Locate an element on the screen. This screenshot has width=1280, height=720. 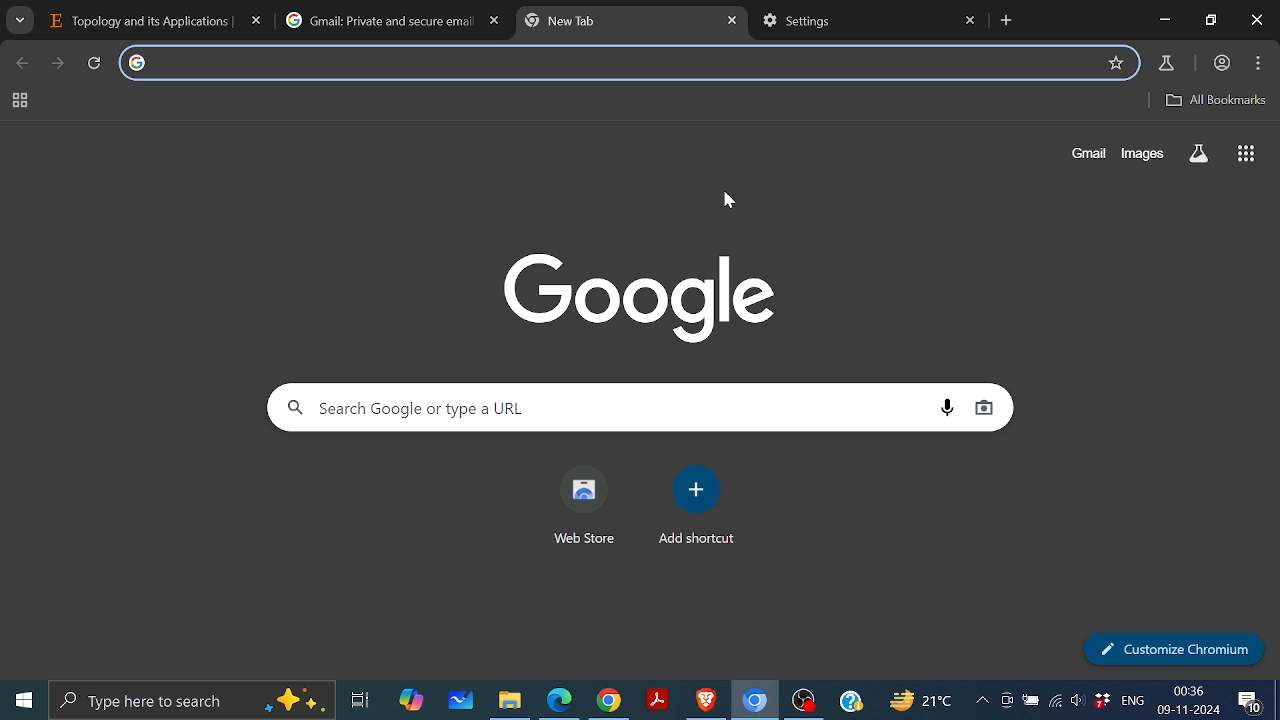
cursor is located at coordinates (724, 200).